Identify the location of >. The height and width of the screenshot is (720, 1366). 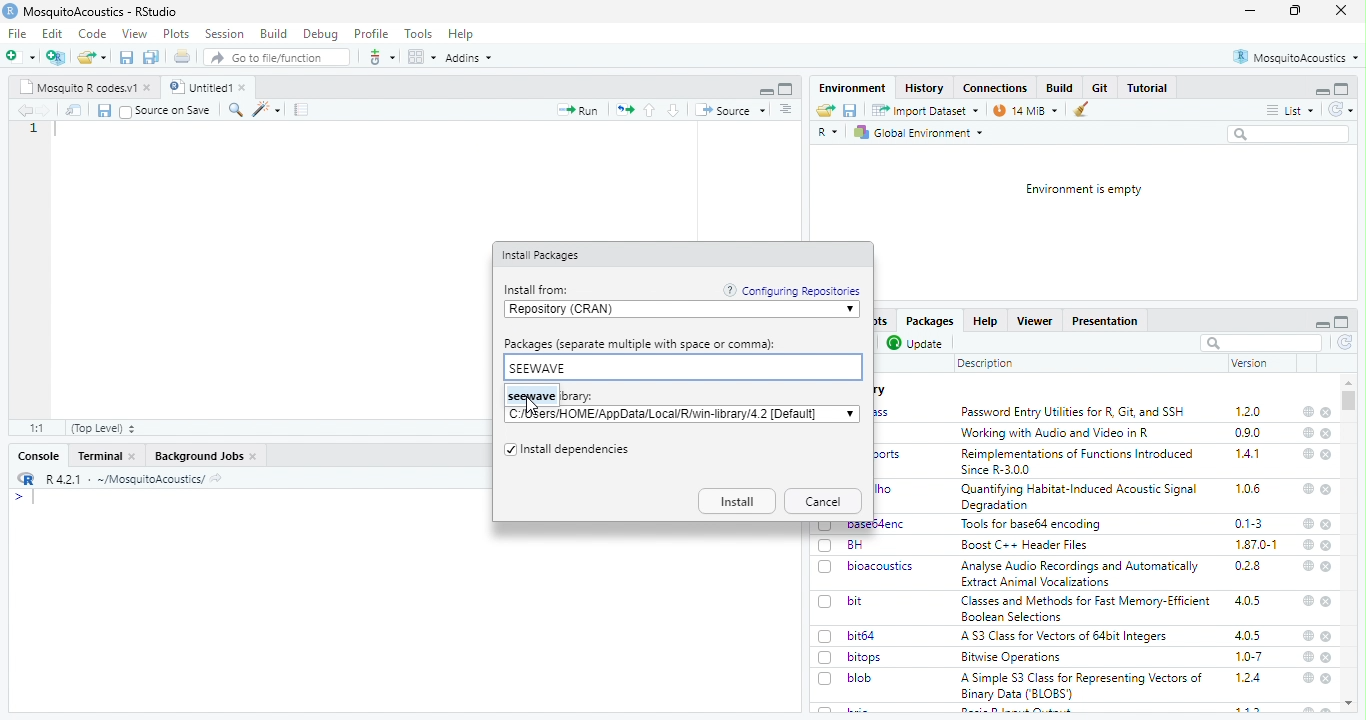
(18, 497).